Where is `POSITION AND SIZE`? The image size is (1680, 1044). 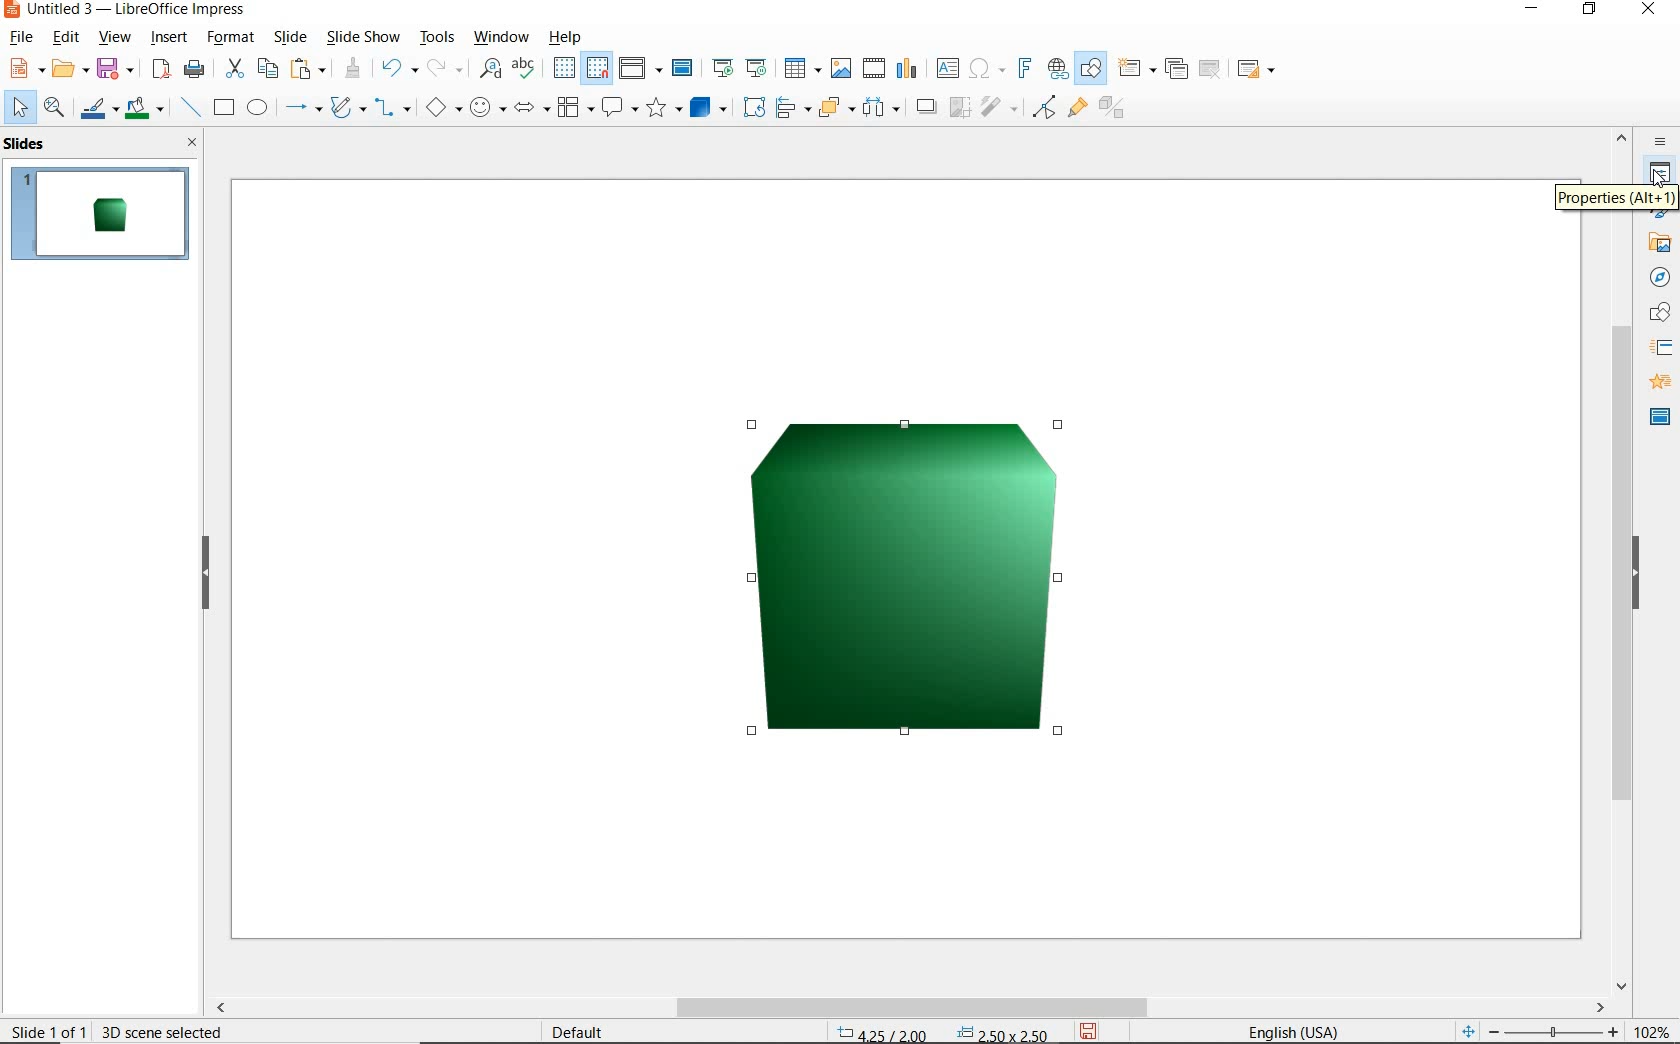
POSITION AND SIZE is located at coordinates (945, 1031).